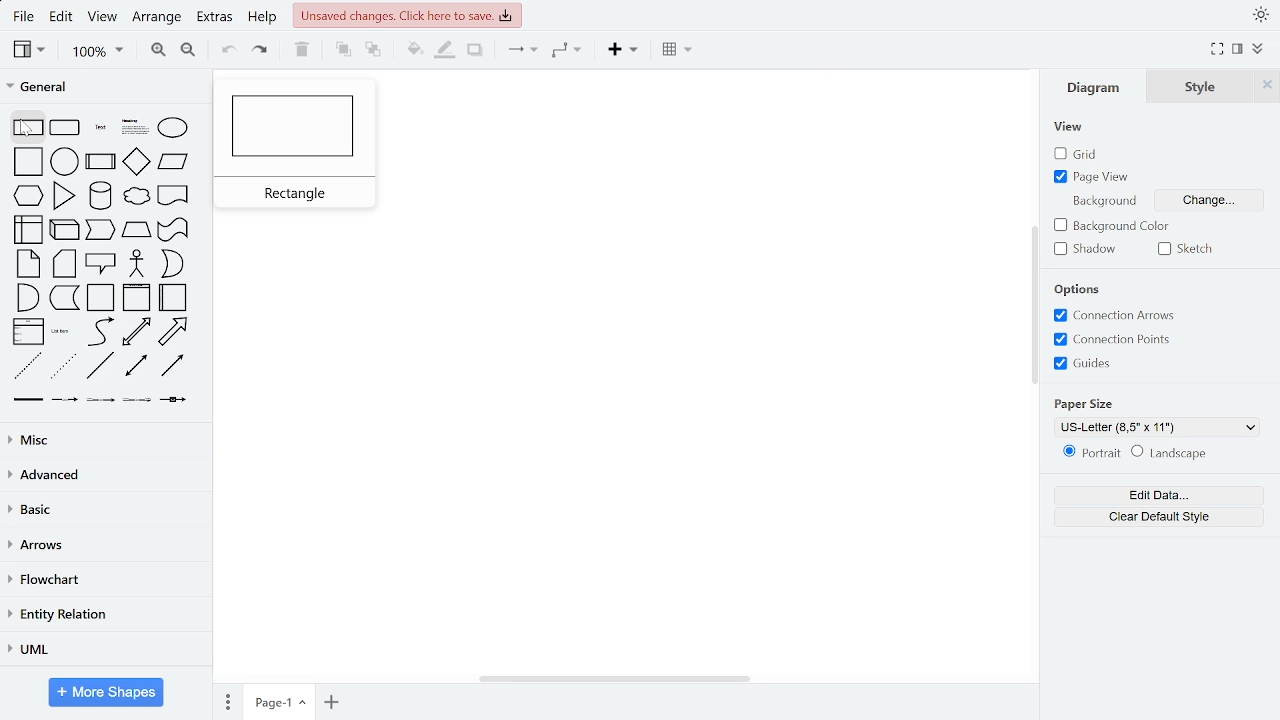  What do you see at coordinates (1114, 339) in the screenshot?
I see `connection points` at bounding box center [1114, 339].